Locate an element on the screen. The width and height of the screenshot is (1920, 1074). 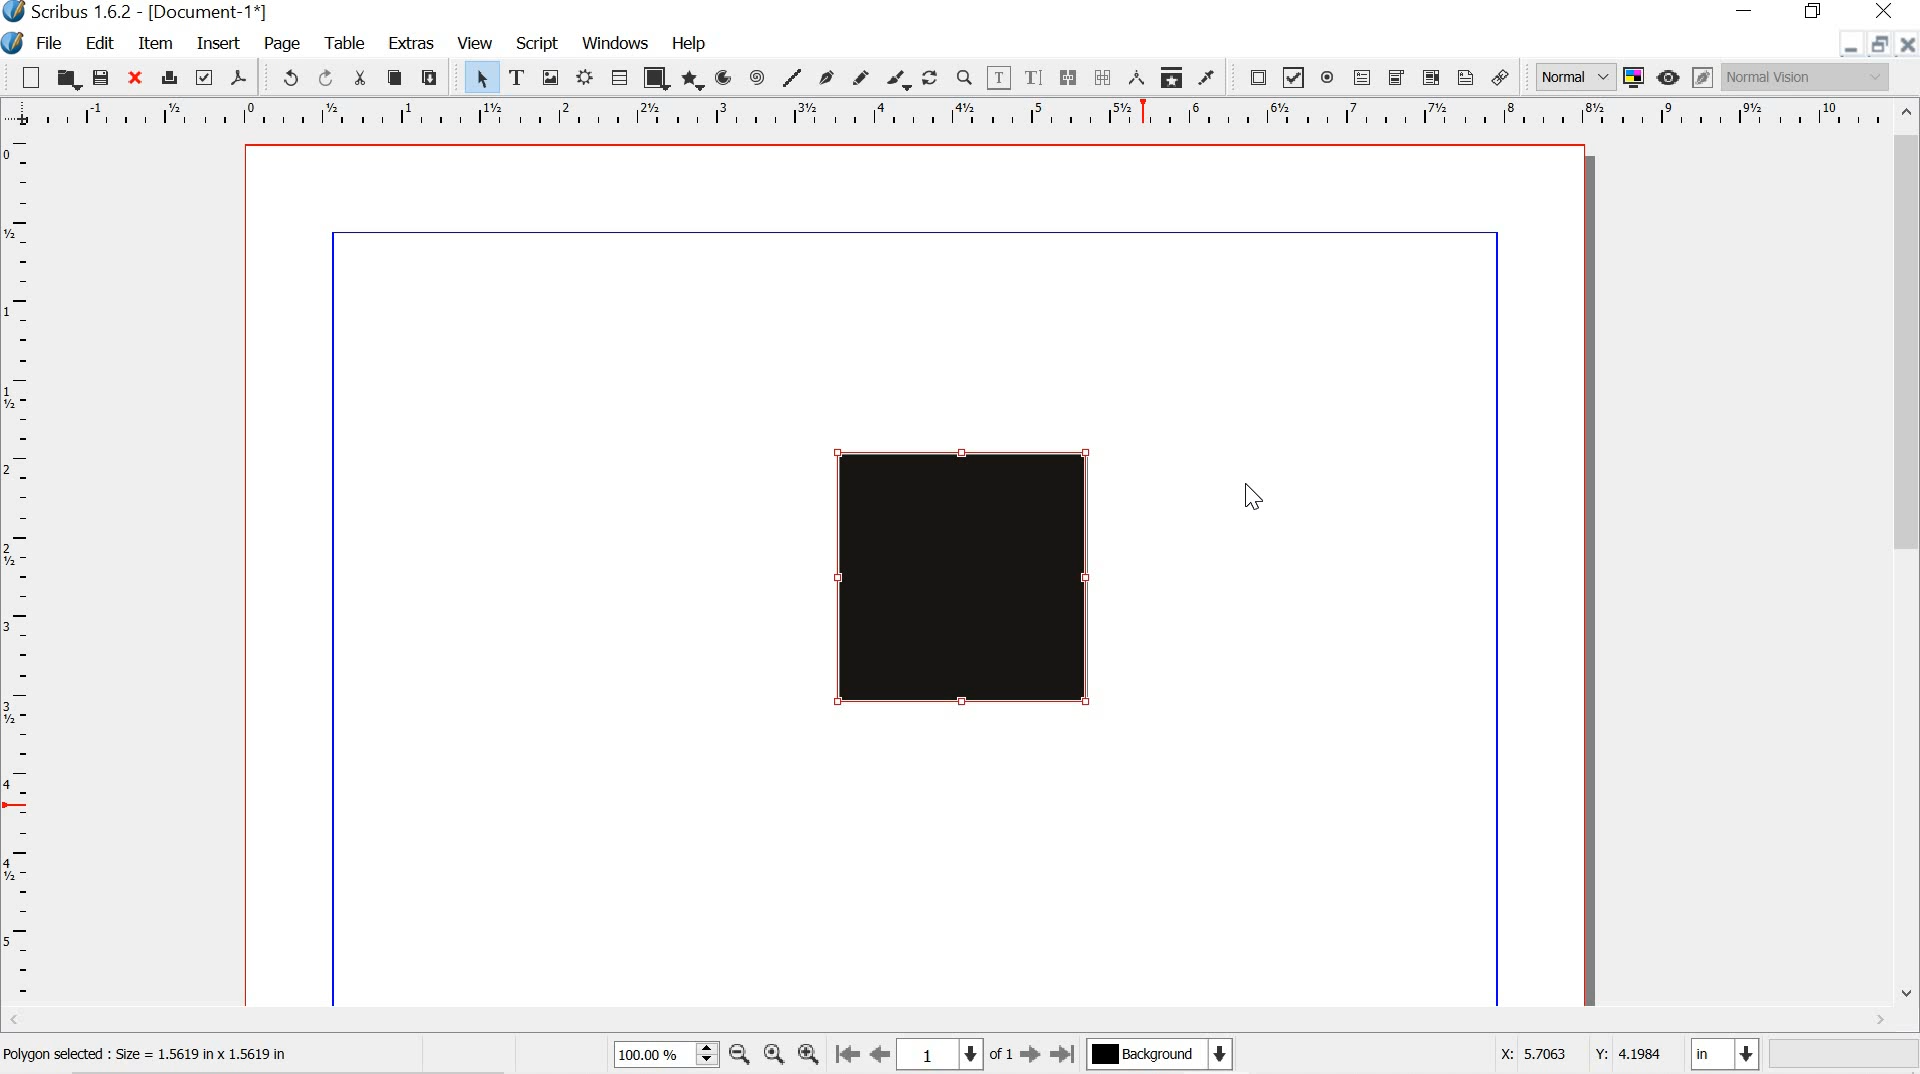
polygon is located at coordinates (694, 81).